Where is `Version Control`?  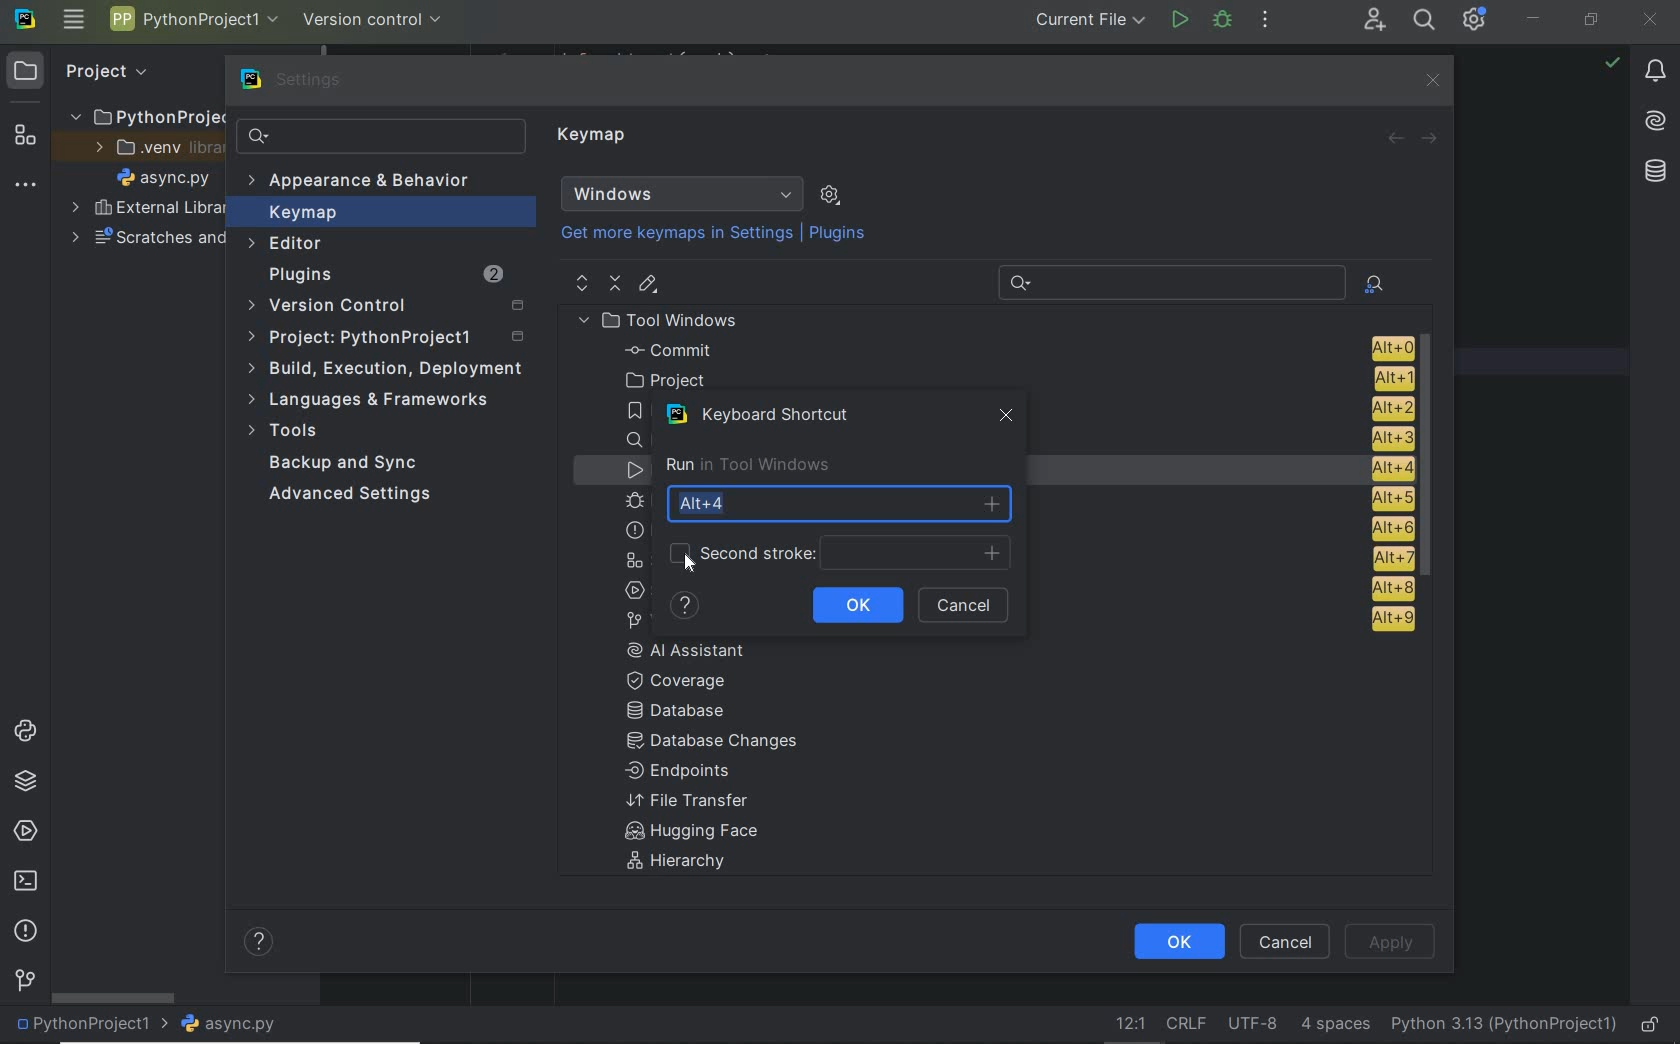 Version Control is located at coordinates (385, 307).